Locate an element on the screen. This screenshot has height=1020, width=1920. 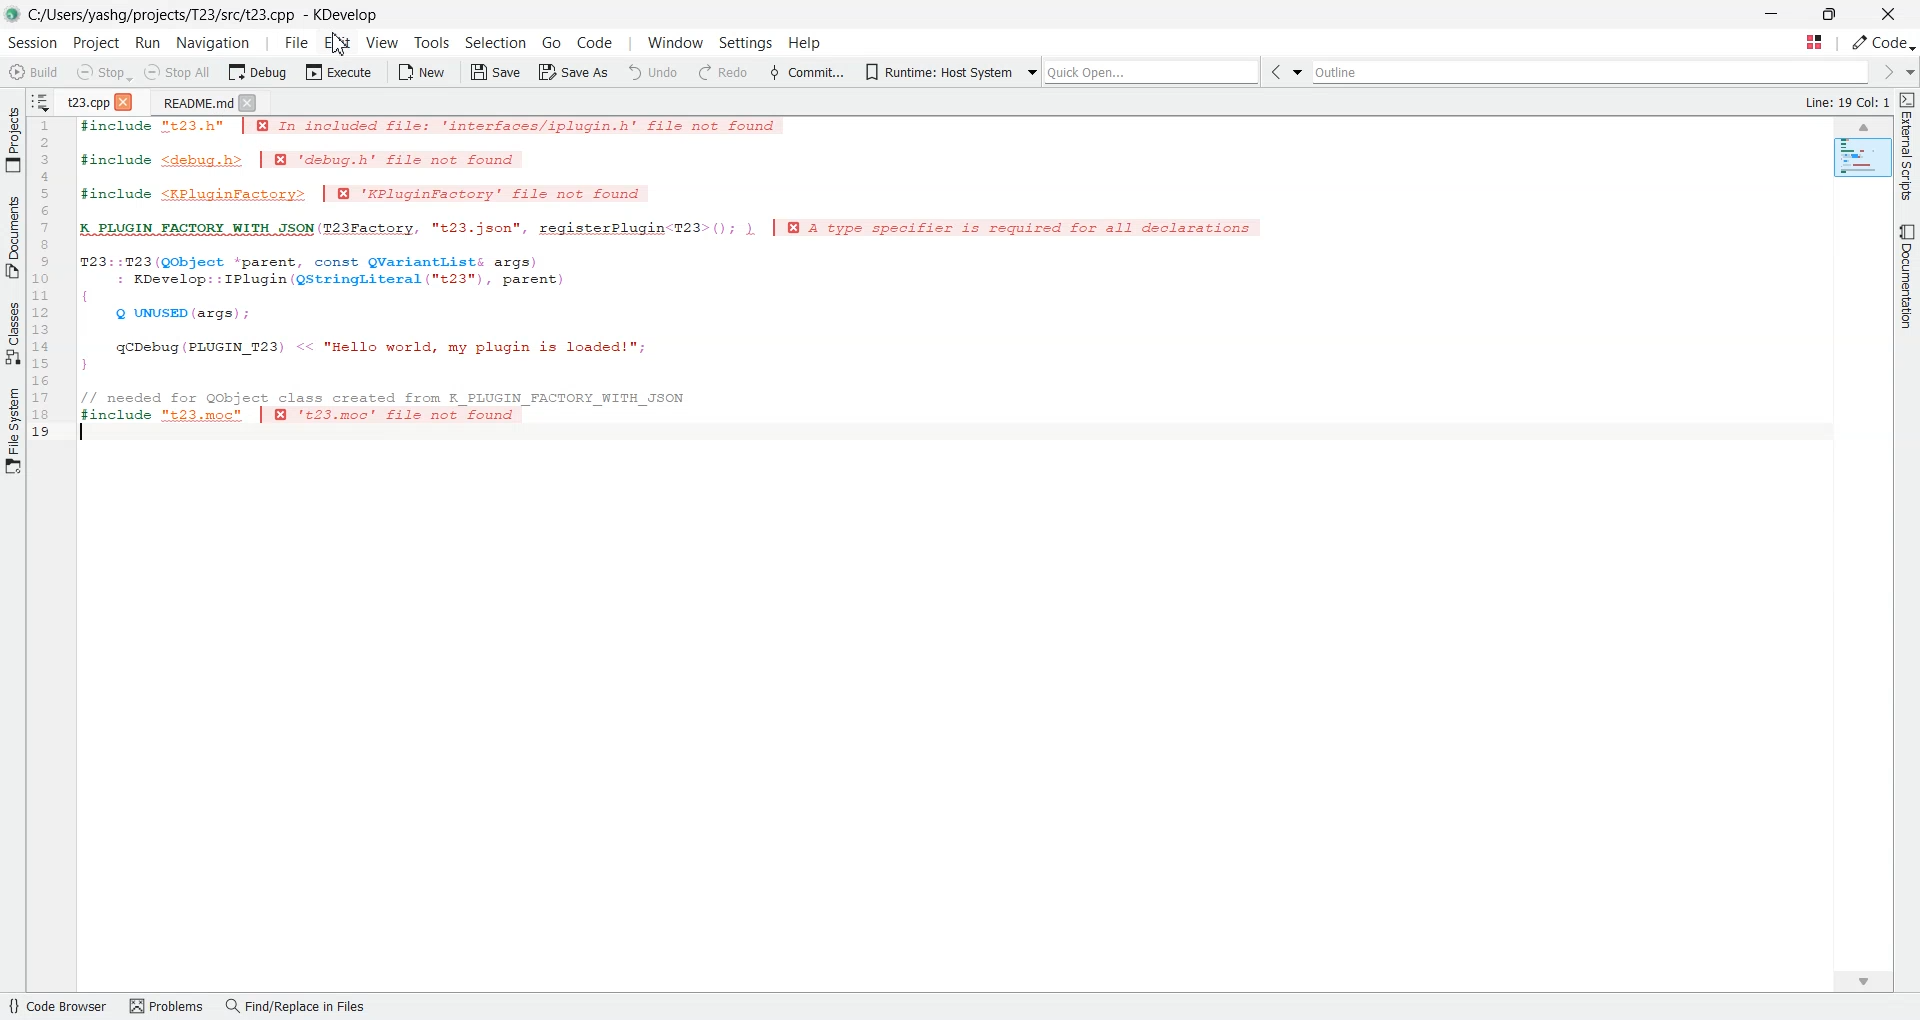
Classes is located at coordinates (13, 332).